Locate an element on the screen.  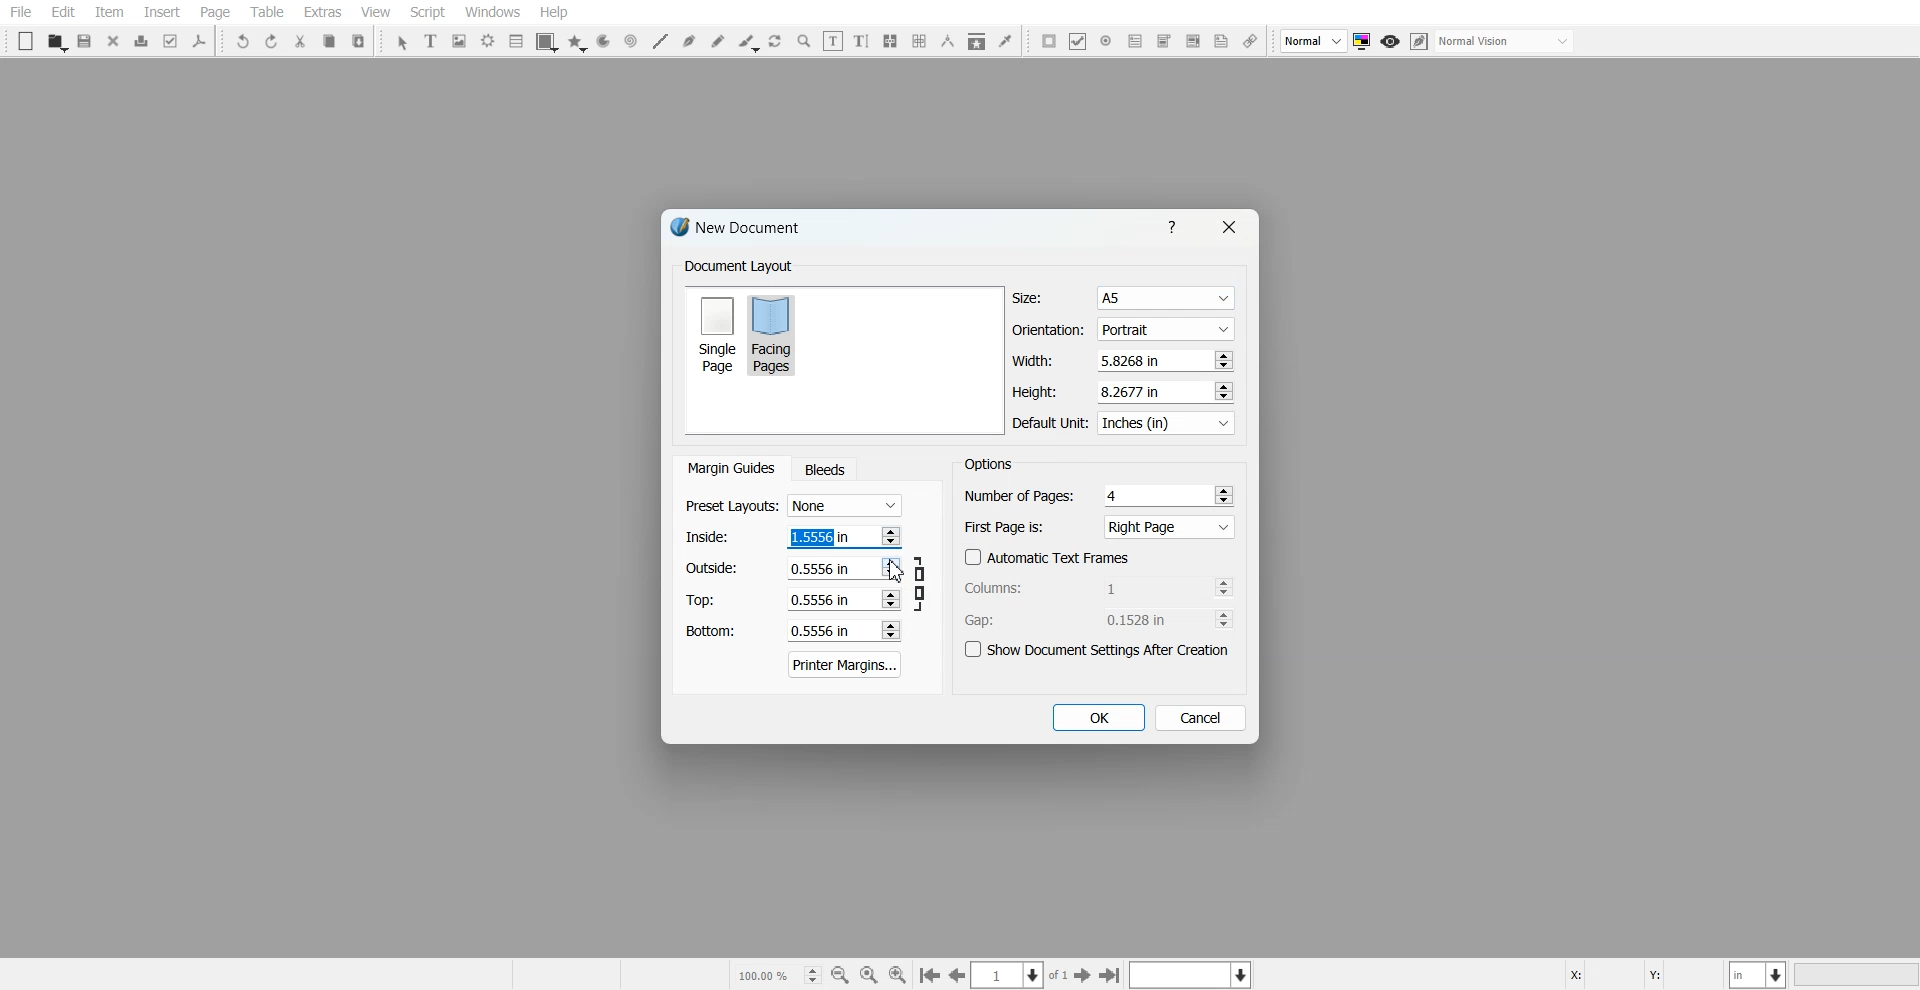
Edit is located at coordinates (62, 13).